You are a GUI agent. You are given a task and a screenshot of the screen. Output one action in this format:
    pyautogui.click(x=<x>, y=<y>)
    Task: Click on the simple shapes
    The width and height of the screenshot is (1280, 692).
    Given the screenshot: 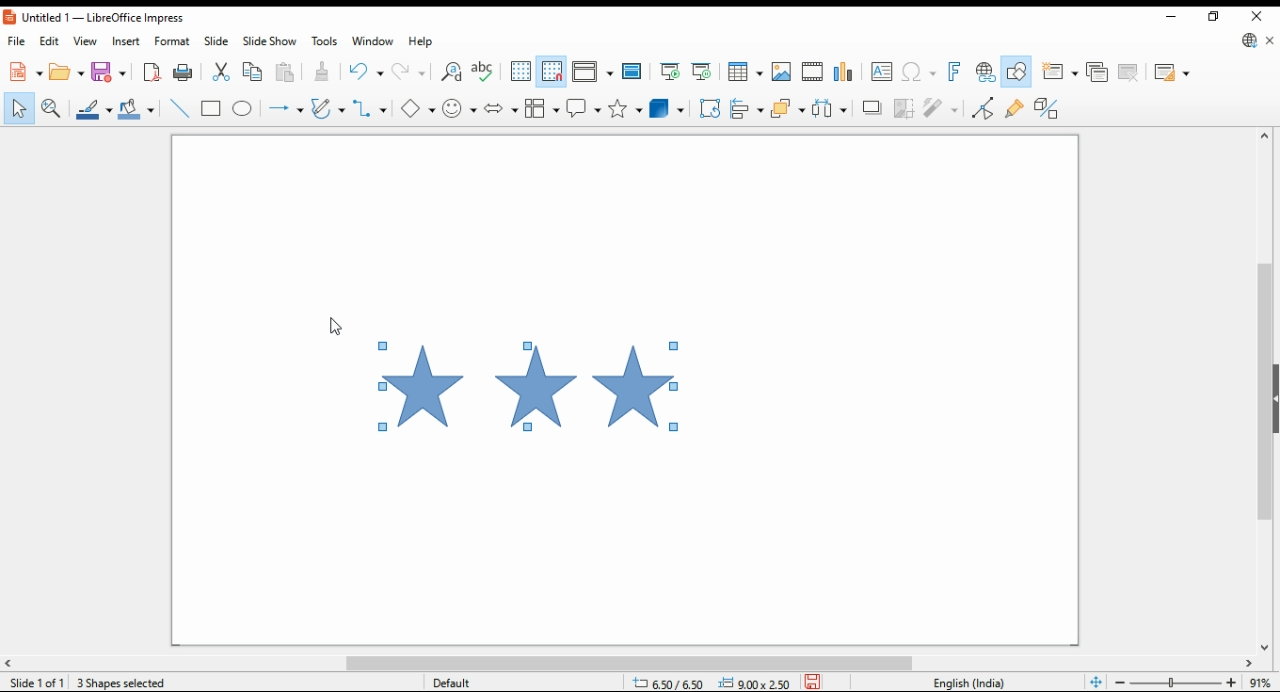 What is the action you would take?
    pyautogui.click(x=419, y=109)
    